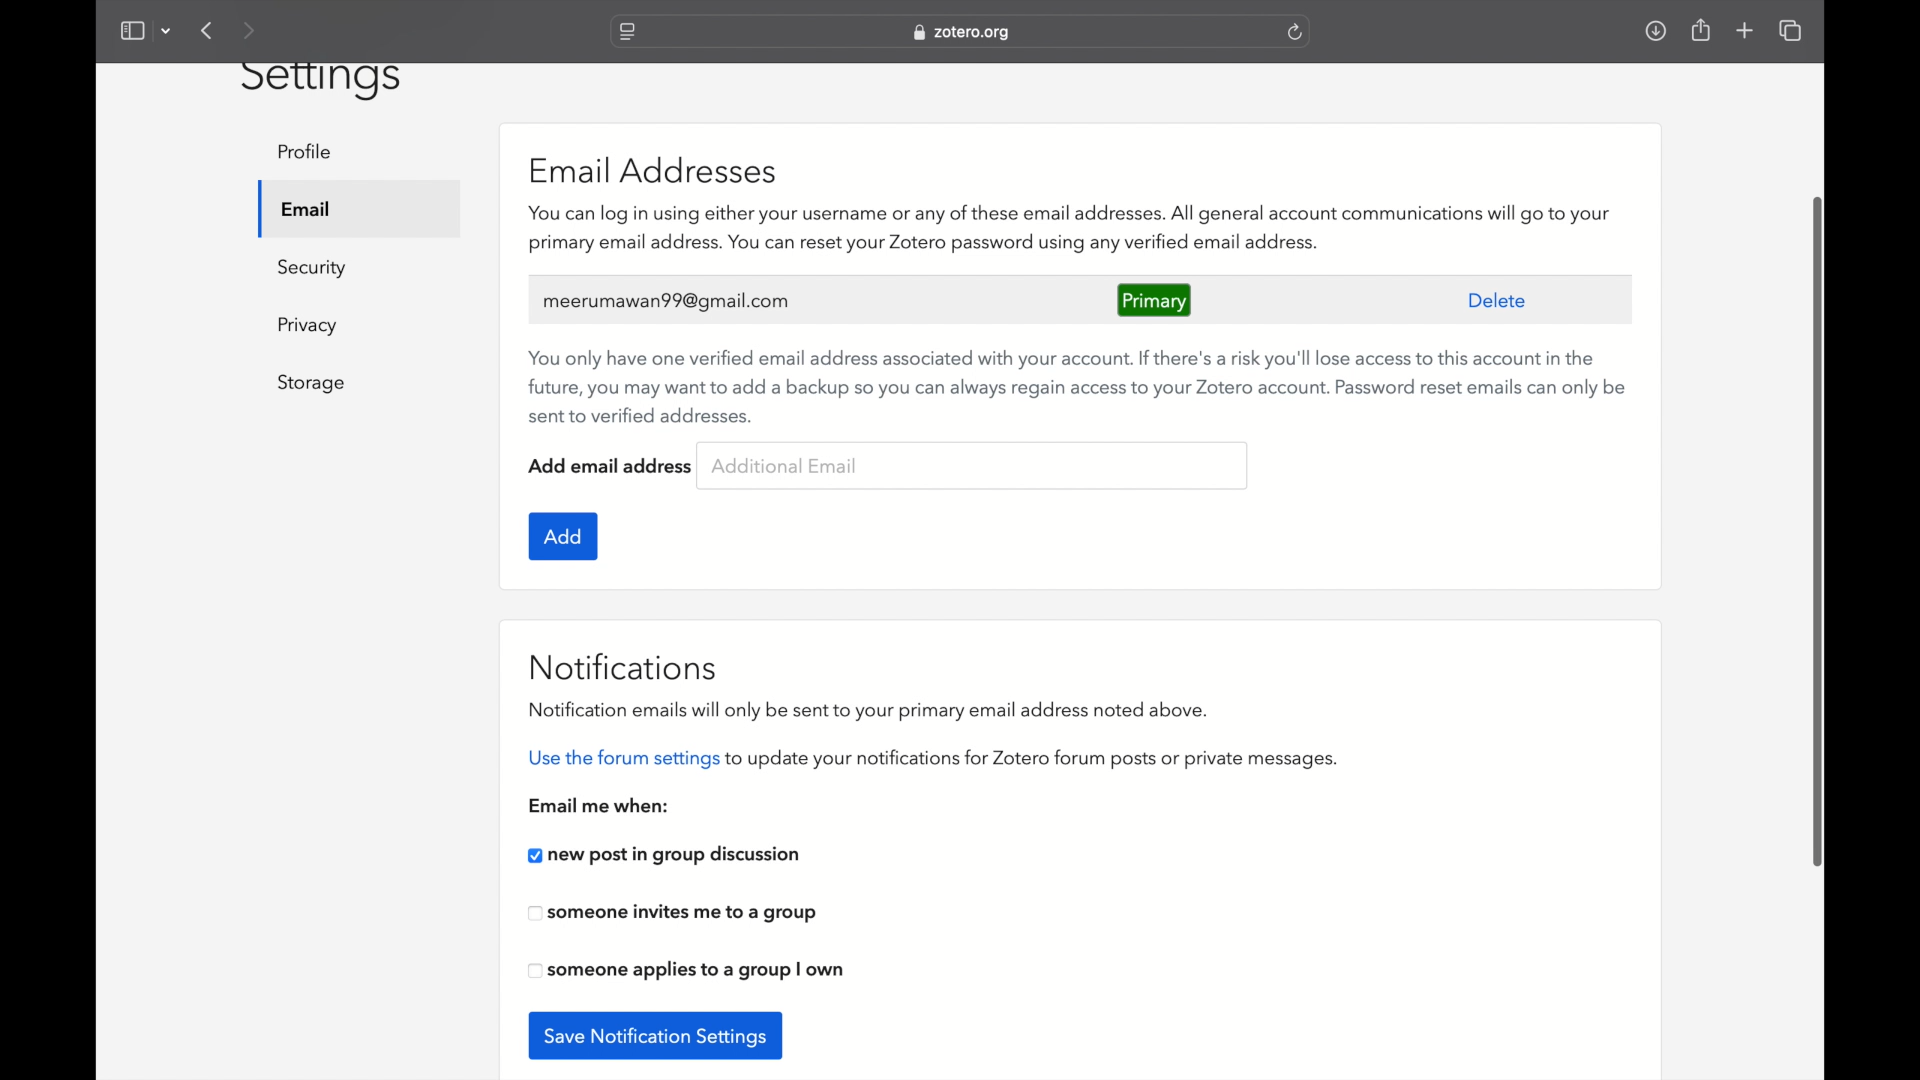 The height and width of the screenshot is (1080, 1920). I want to click on show tab overview, so click(1790, 30).